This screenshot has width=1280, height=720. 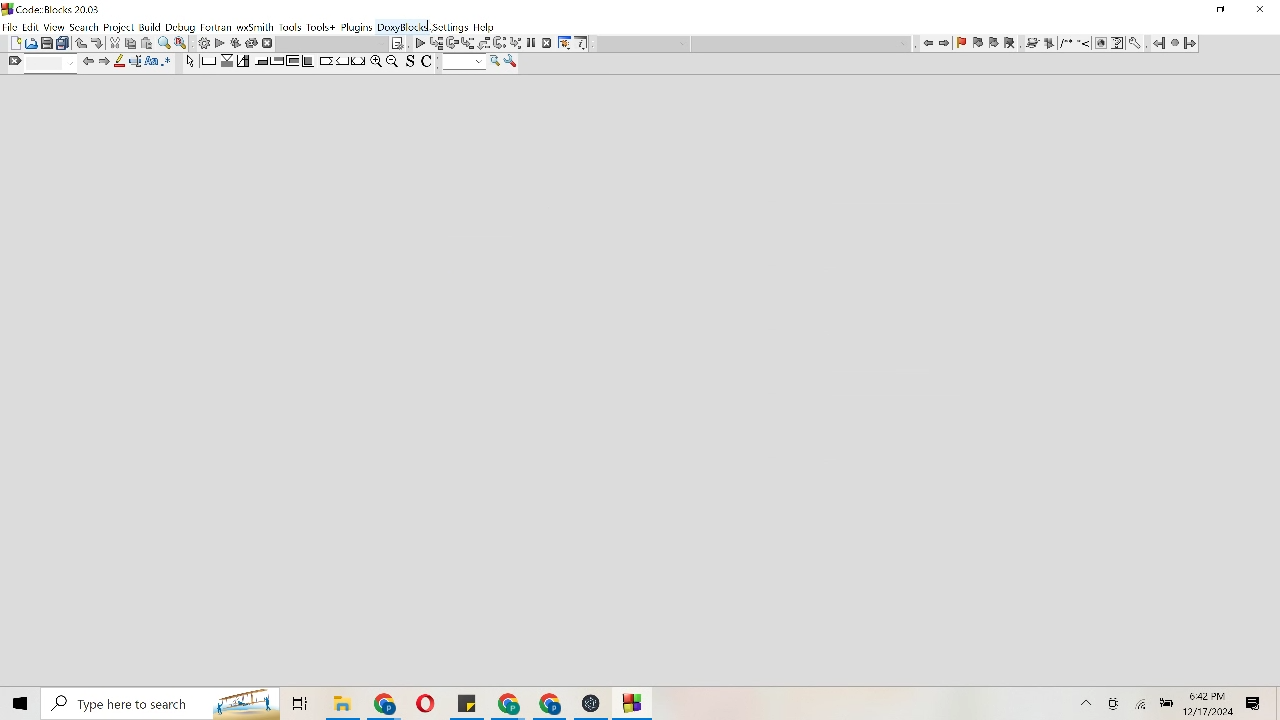 I want to click on Pause, so click(x=530, y=44).